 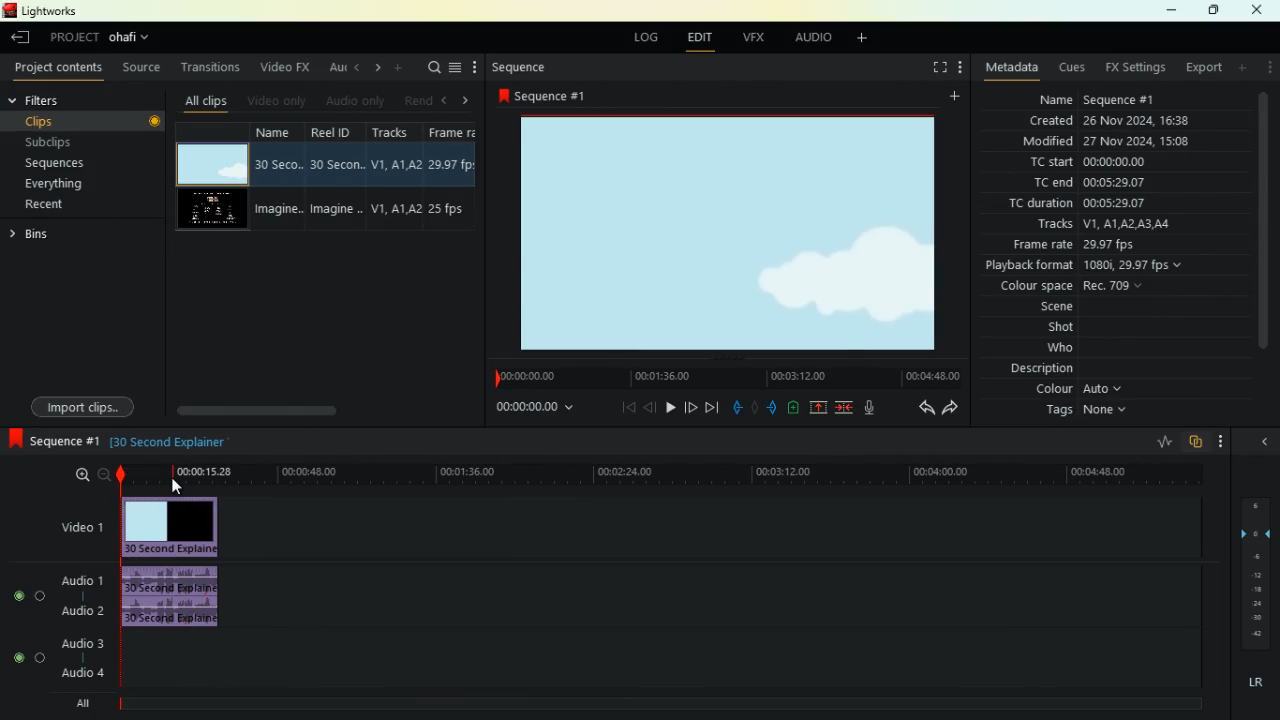 What do you see at coordinates (722, 379) in the screenshot?
I see `timeline` at bounding box center [722, 379].